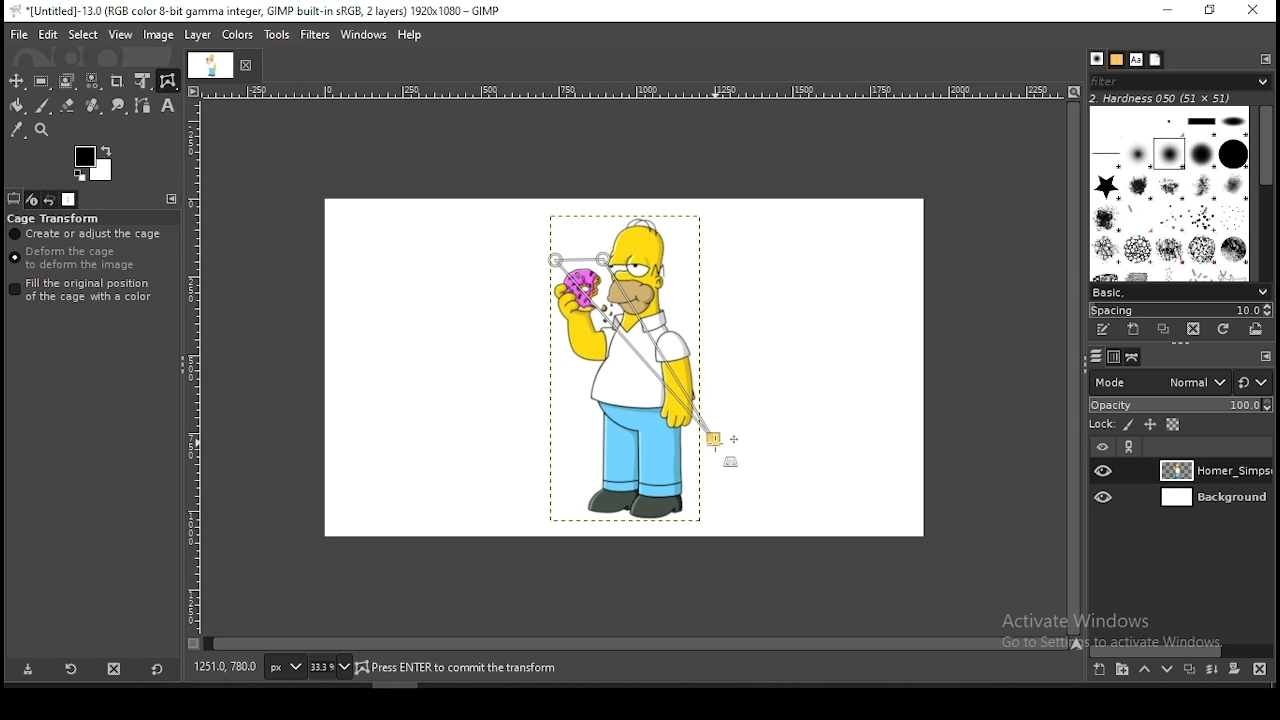 Image resolution: width=1280 pixels, height=720 pixels. I want to click on layer visibility on/off, so click(1105, 497).